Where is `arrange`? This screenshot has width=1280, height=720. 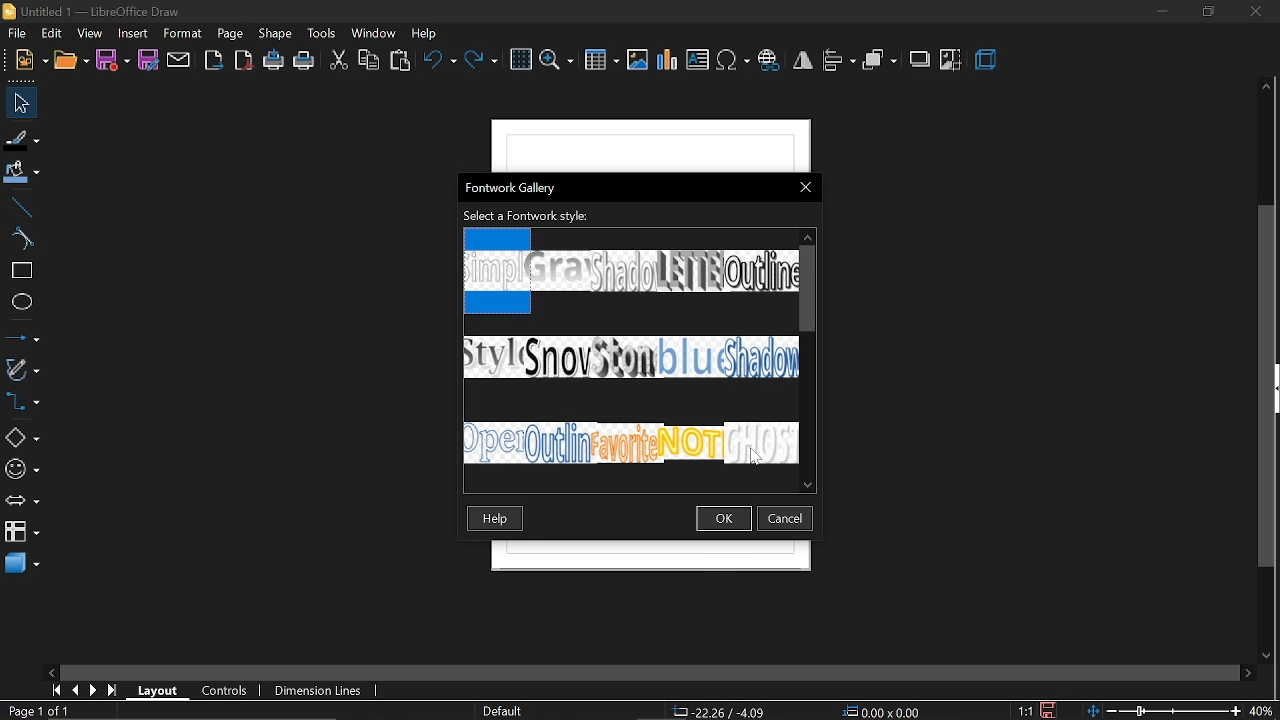 arrange is located at coordinates (880, 61).